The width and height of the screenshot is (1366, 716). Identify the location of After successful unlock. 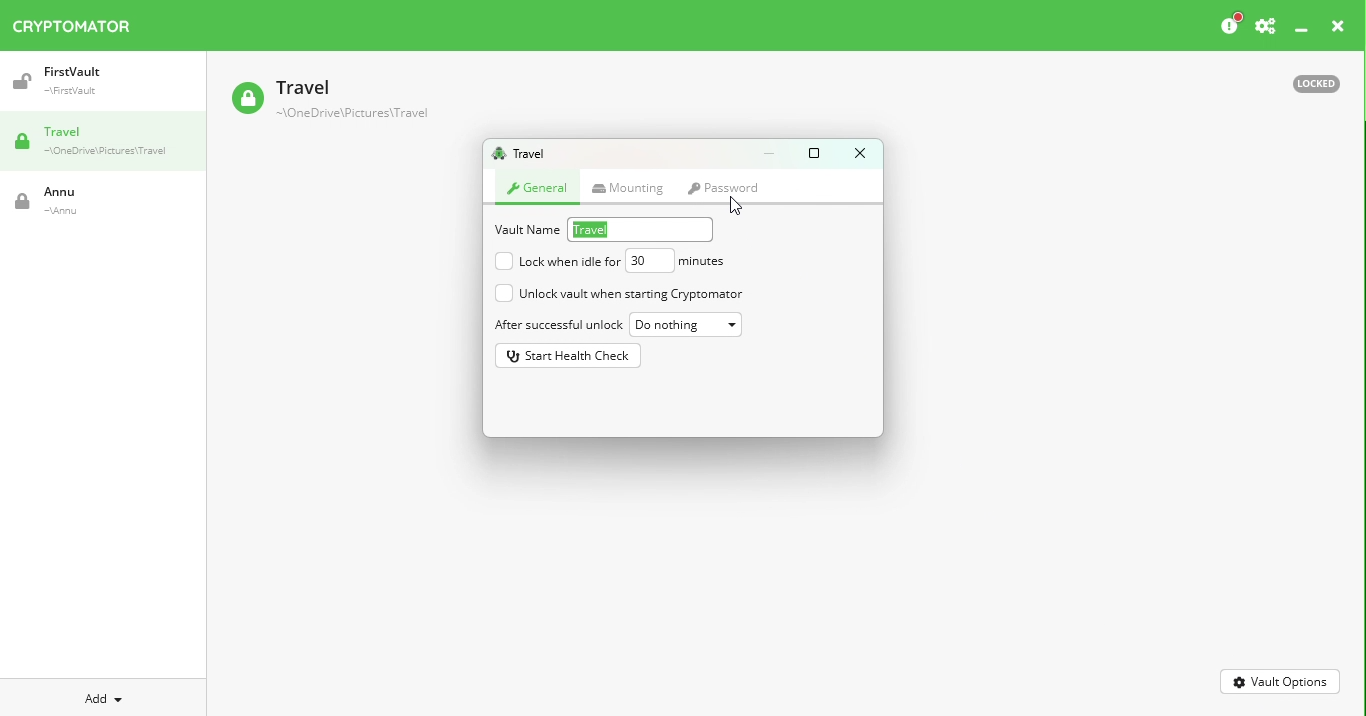
(553, 324).